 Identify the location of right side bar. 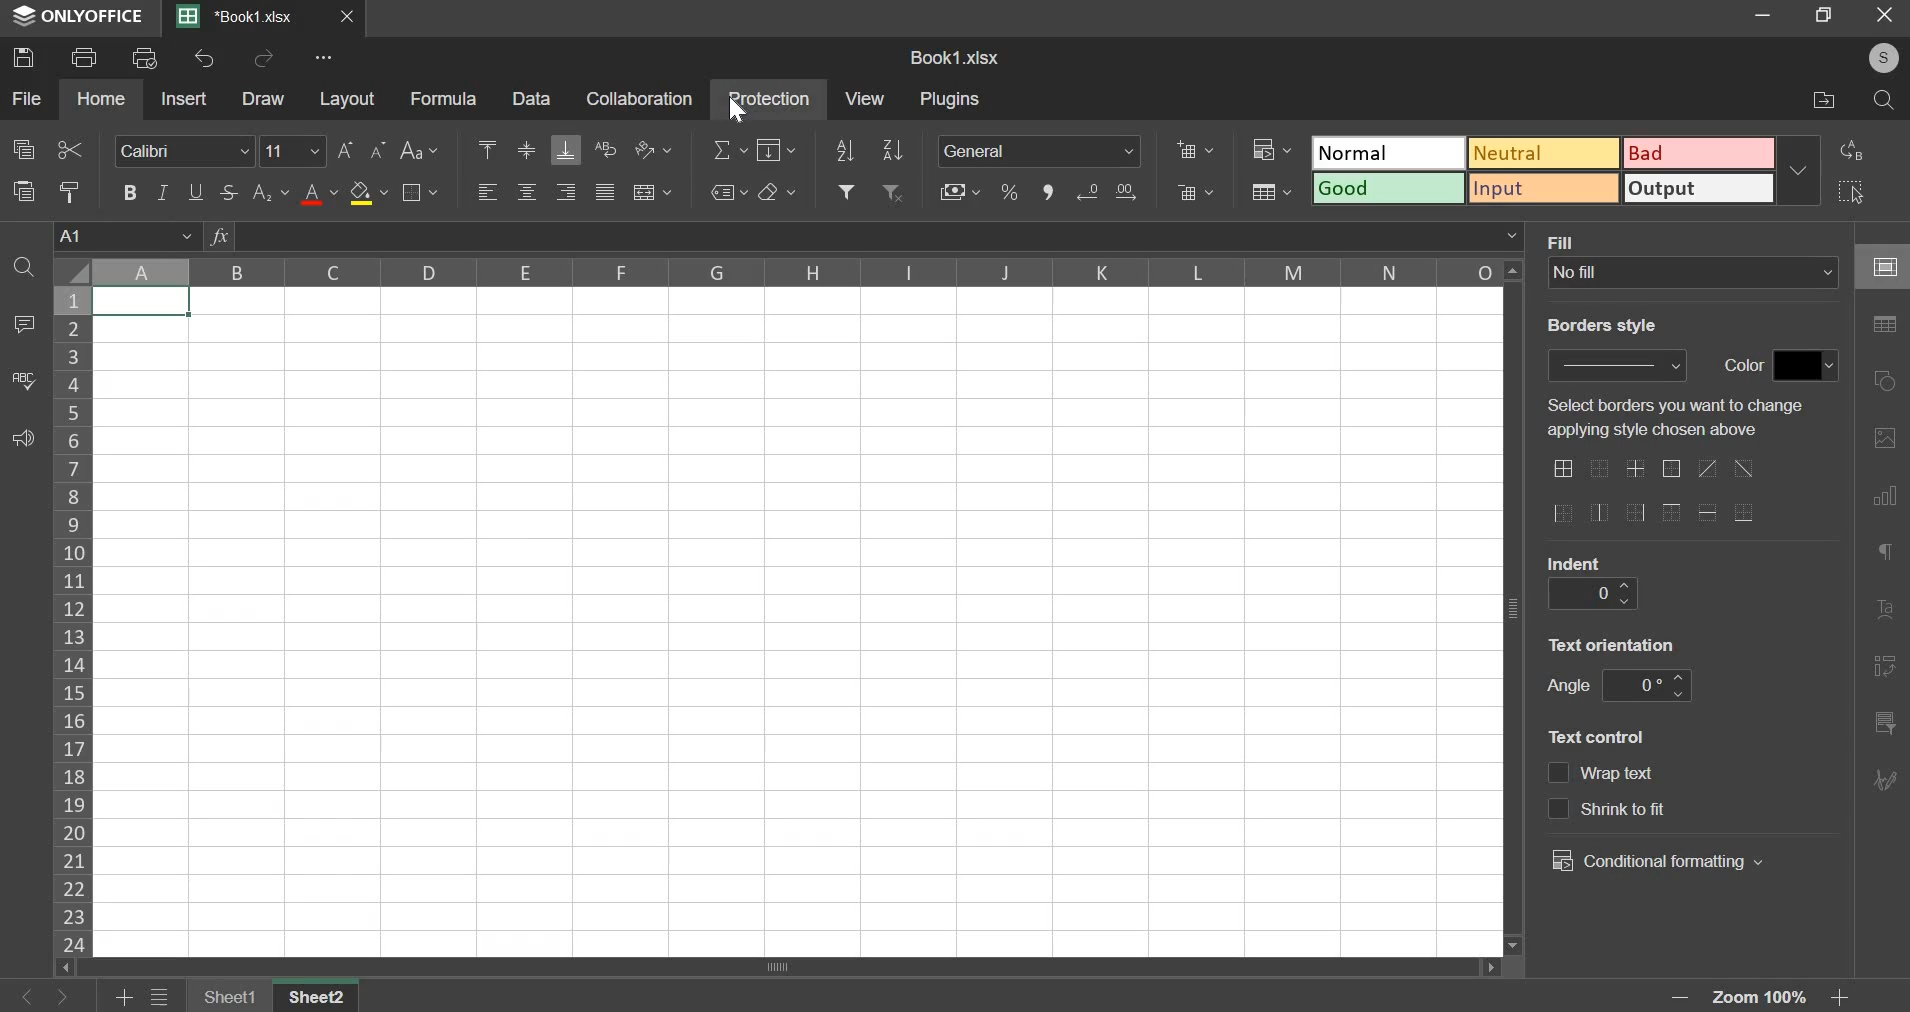
(1888, 551).